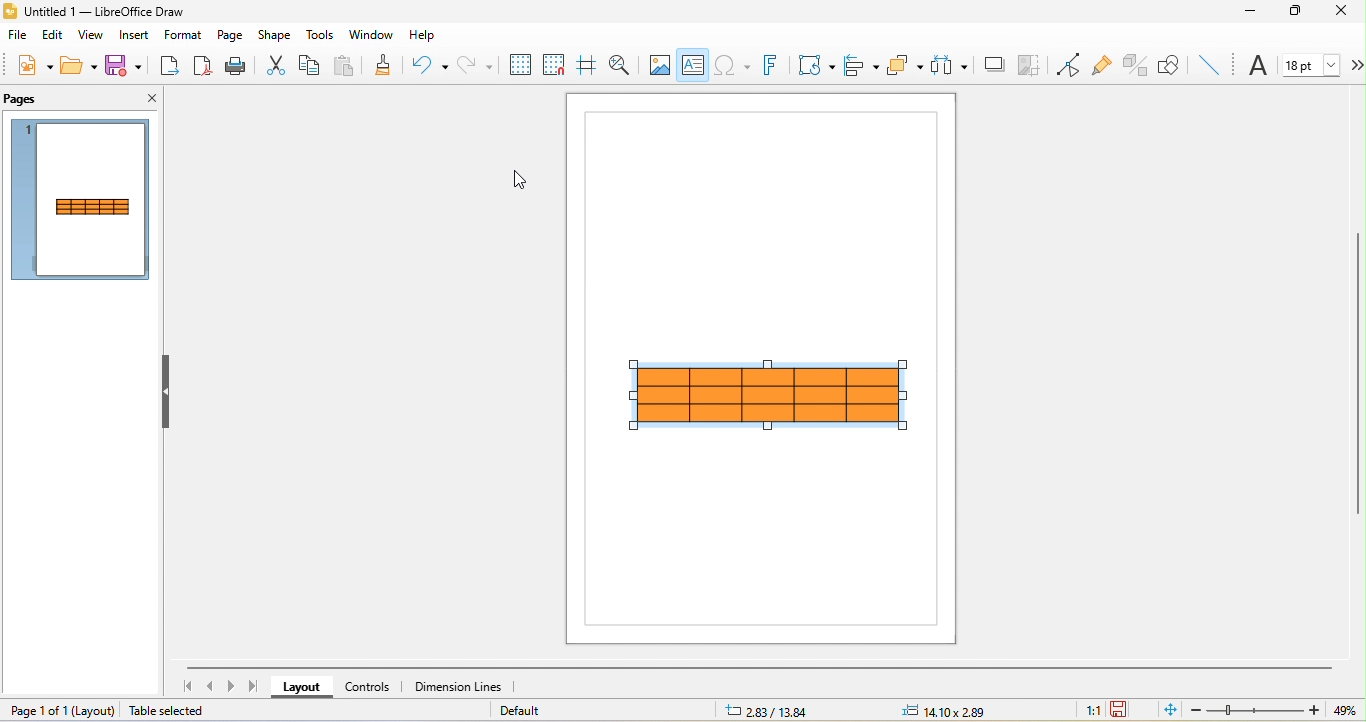 Image resolution: width=1366 pixels, height=722 pixels. Describe the element at coordinates (94, 710) in the screenshot. I see `layout` at that location.